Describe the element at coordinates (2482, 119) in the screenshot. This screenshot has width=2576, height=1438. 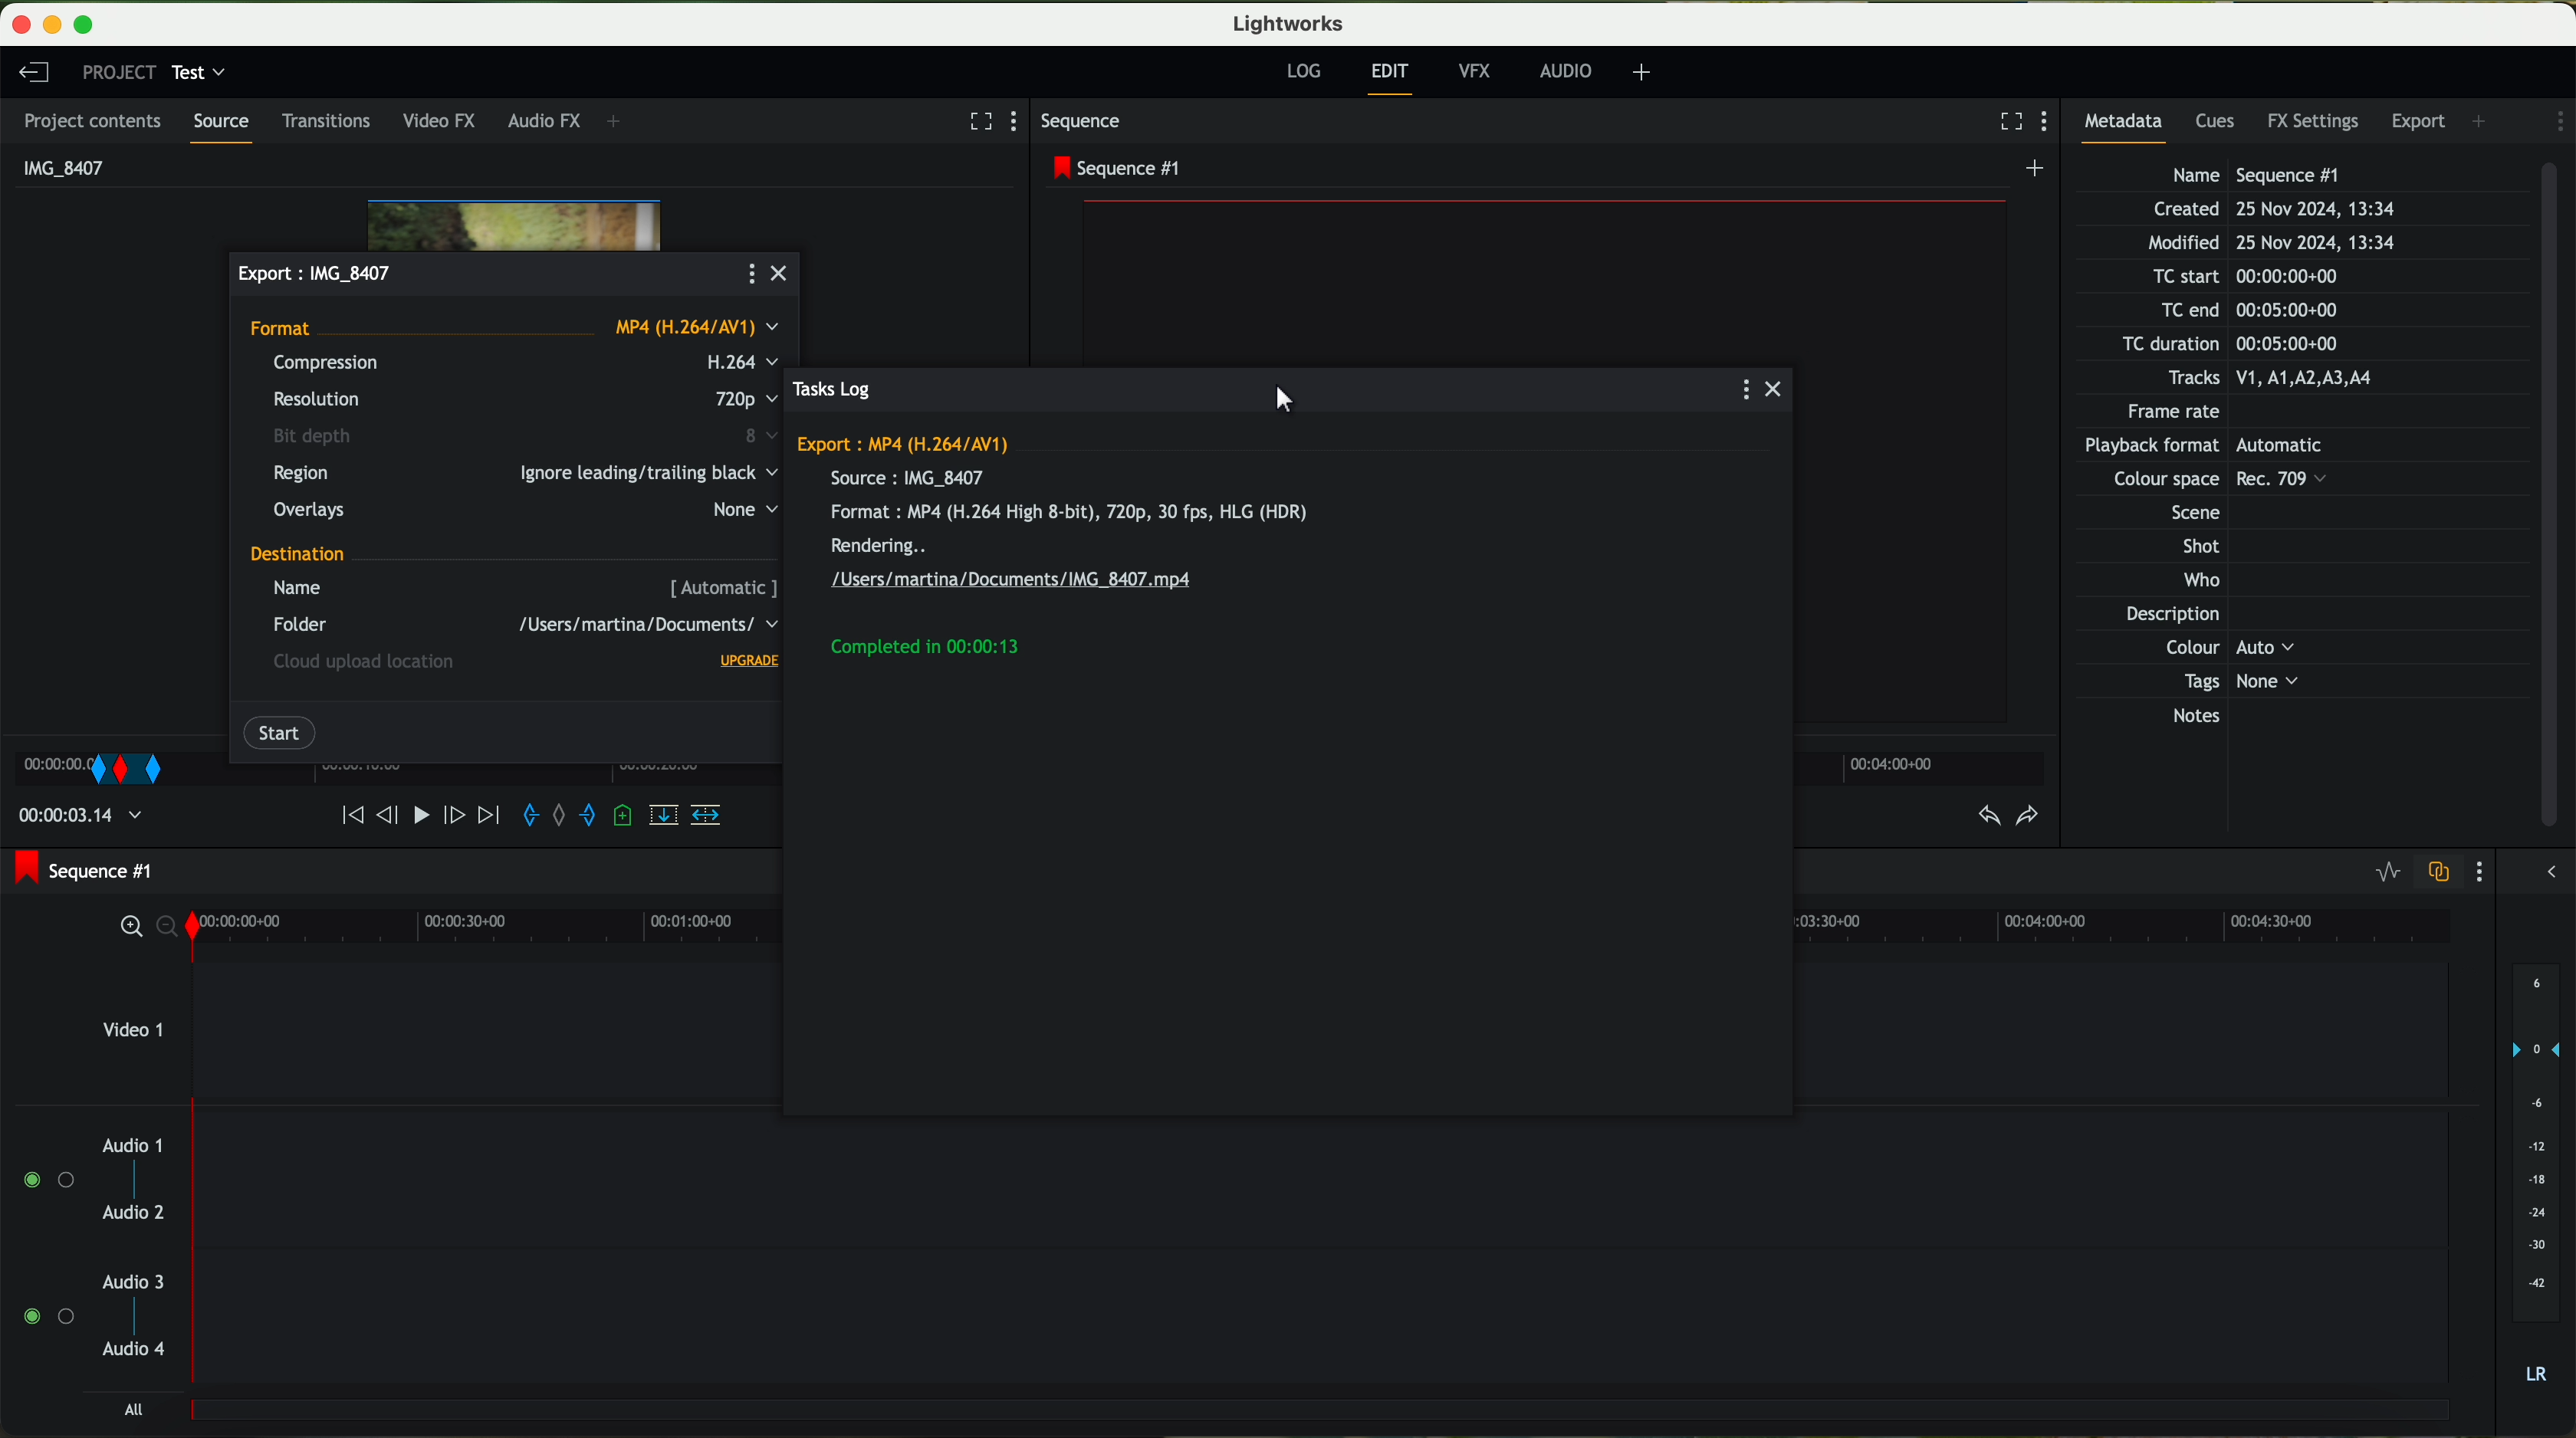
I see `add panel` at that location.